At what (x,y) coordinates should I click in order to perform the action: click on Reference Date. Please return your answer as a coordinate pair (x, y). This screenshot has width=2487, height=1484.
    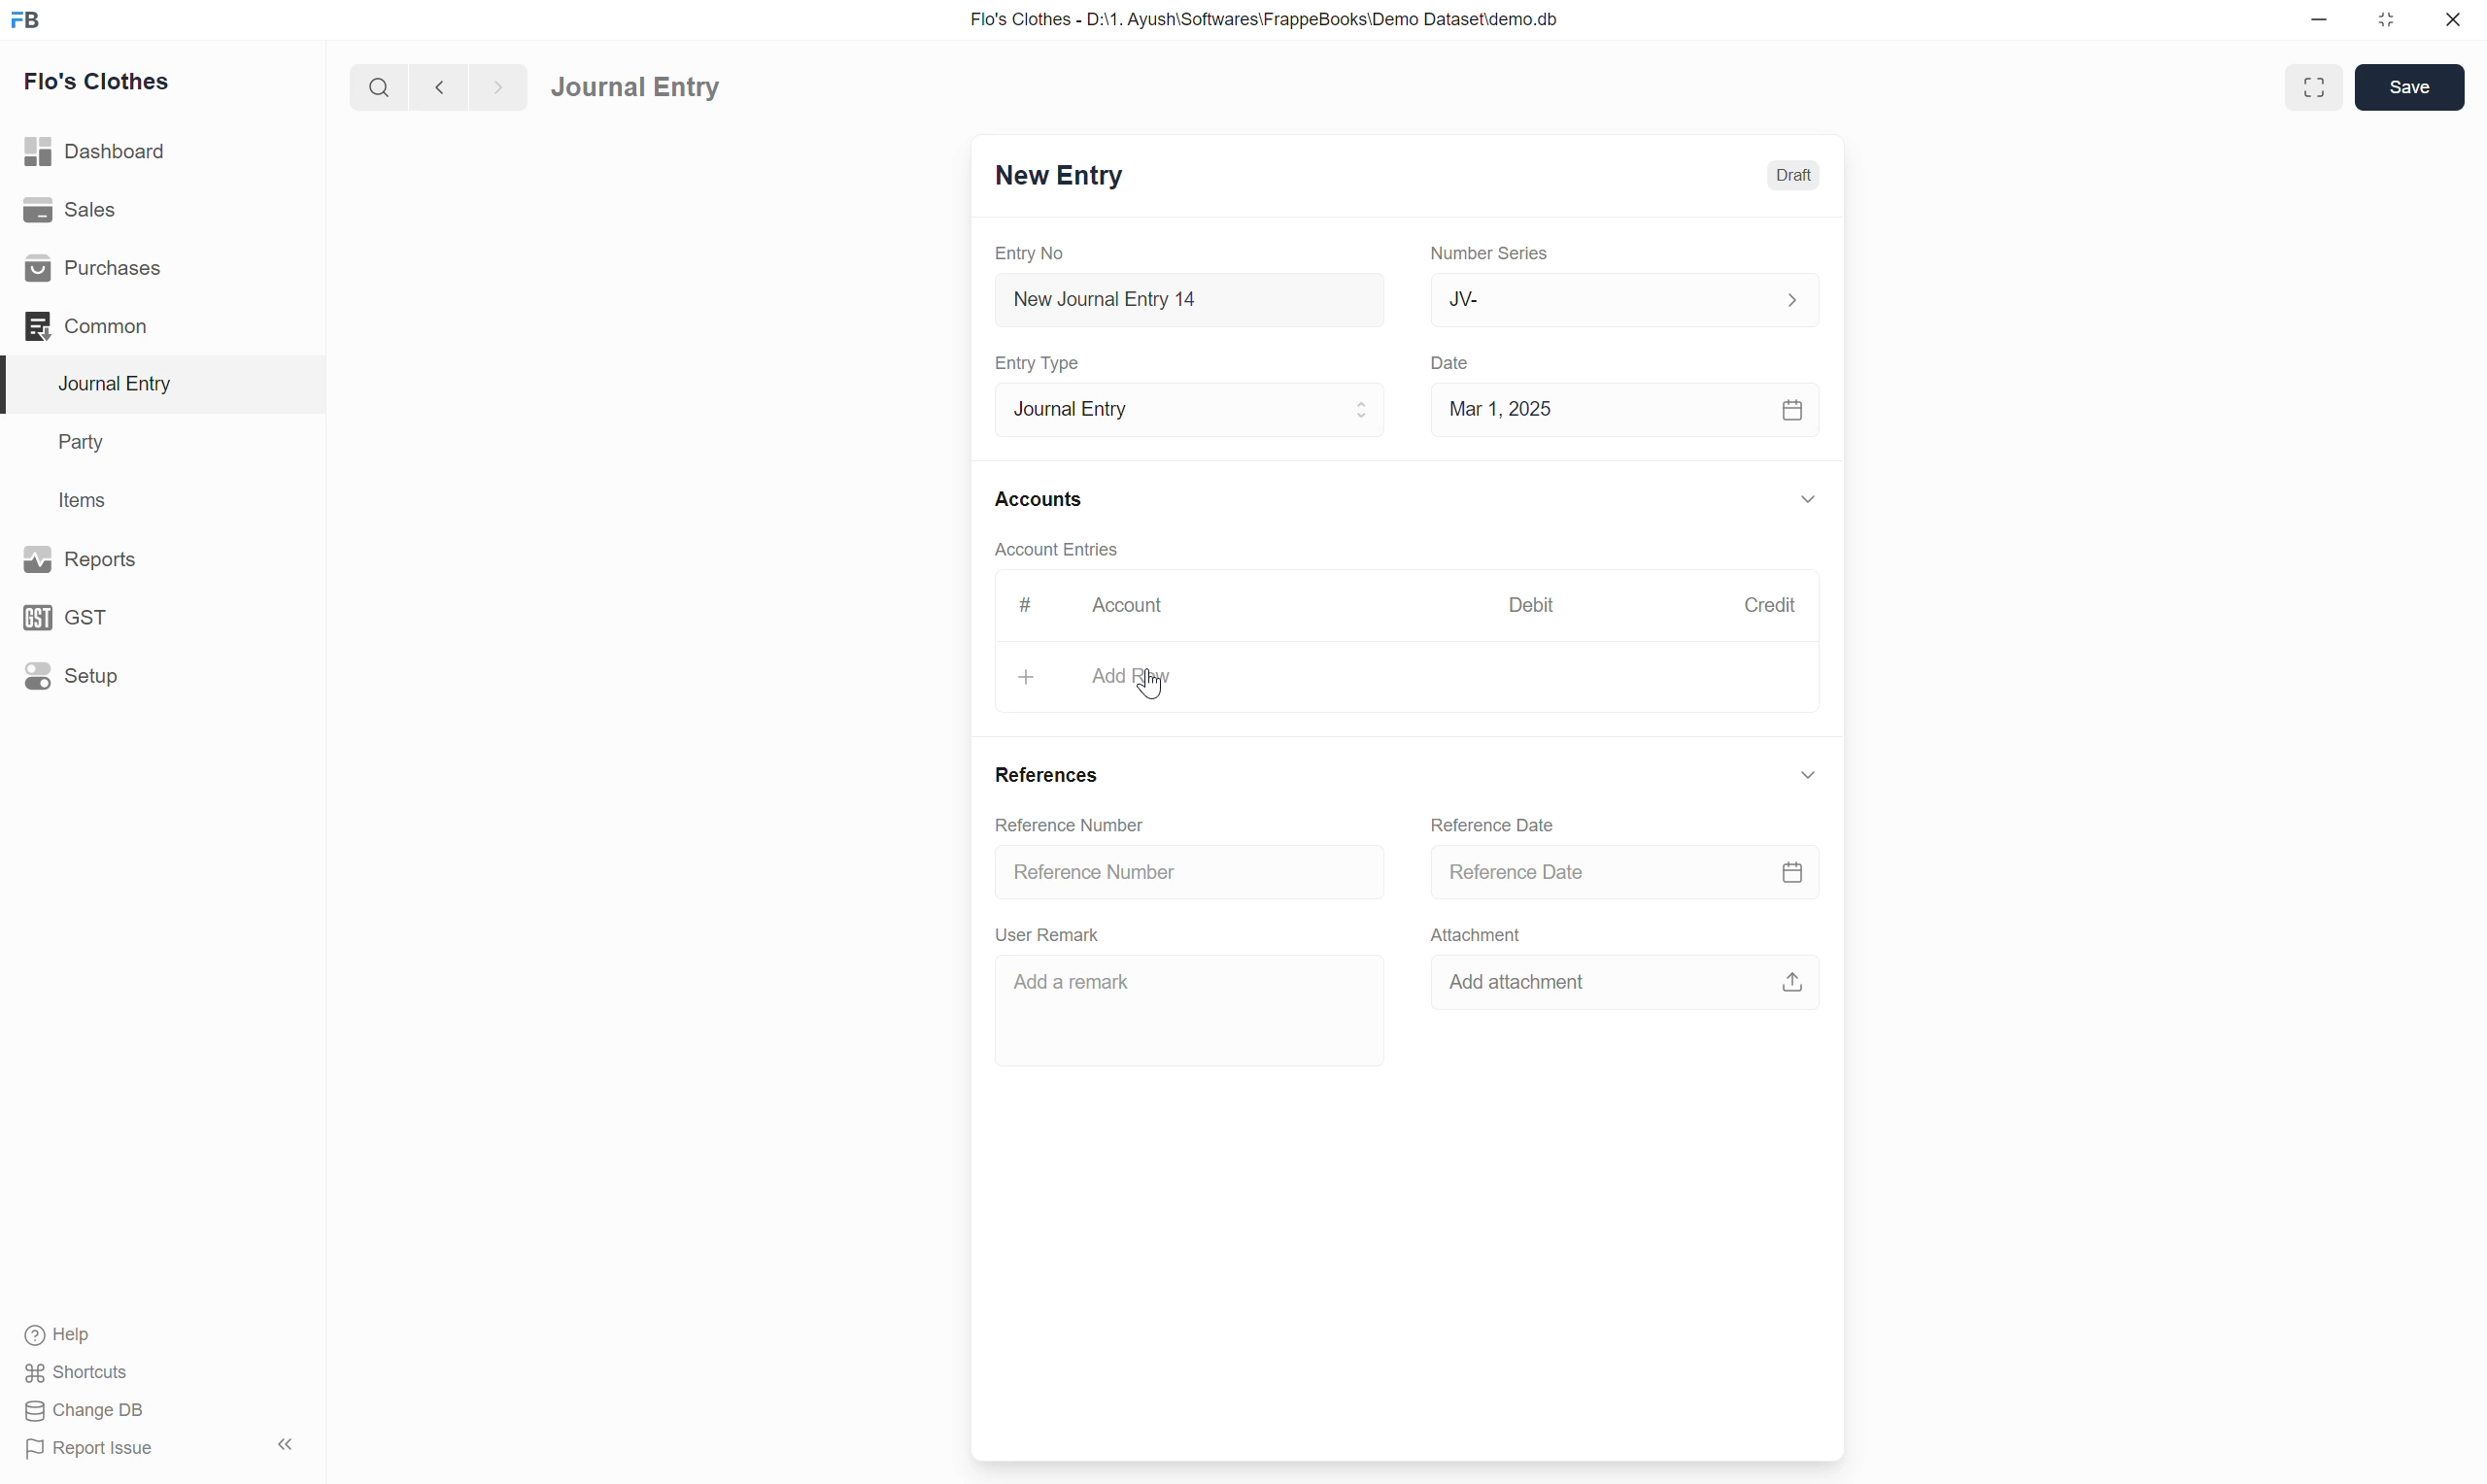
    Looking at the image, I should click on (1496, 824).